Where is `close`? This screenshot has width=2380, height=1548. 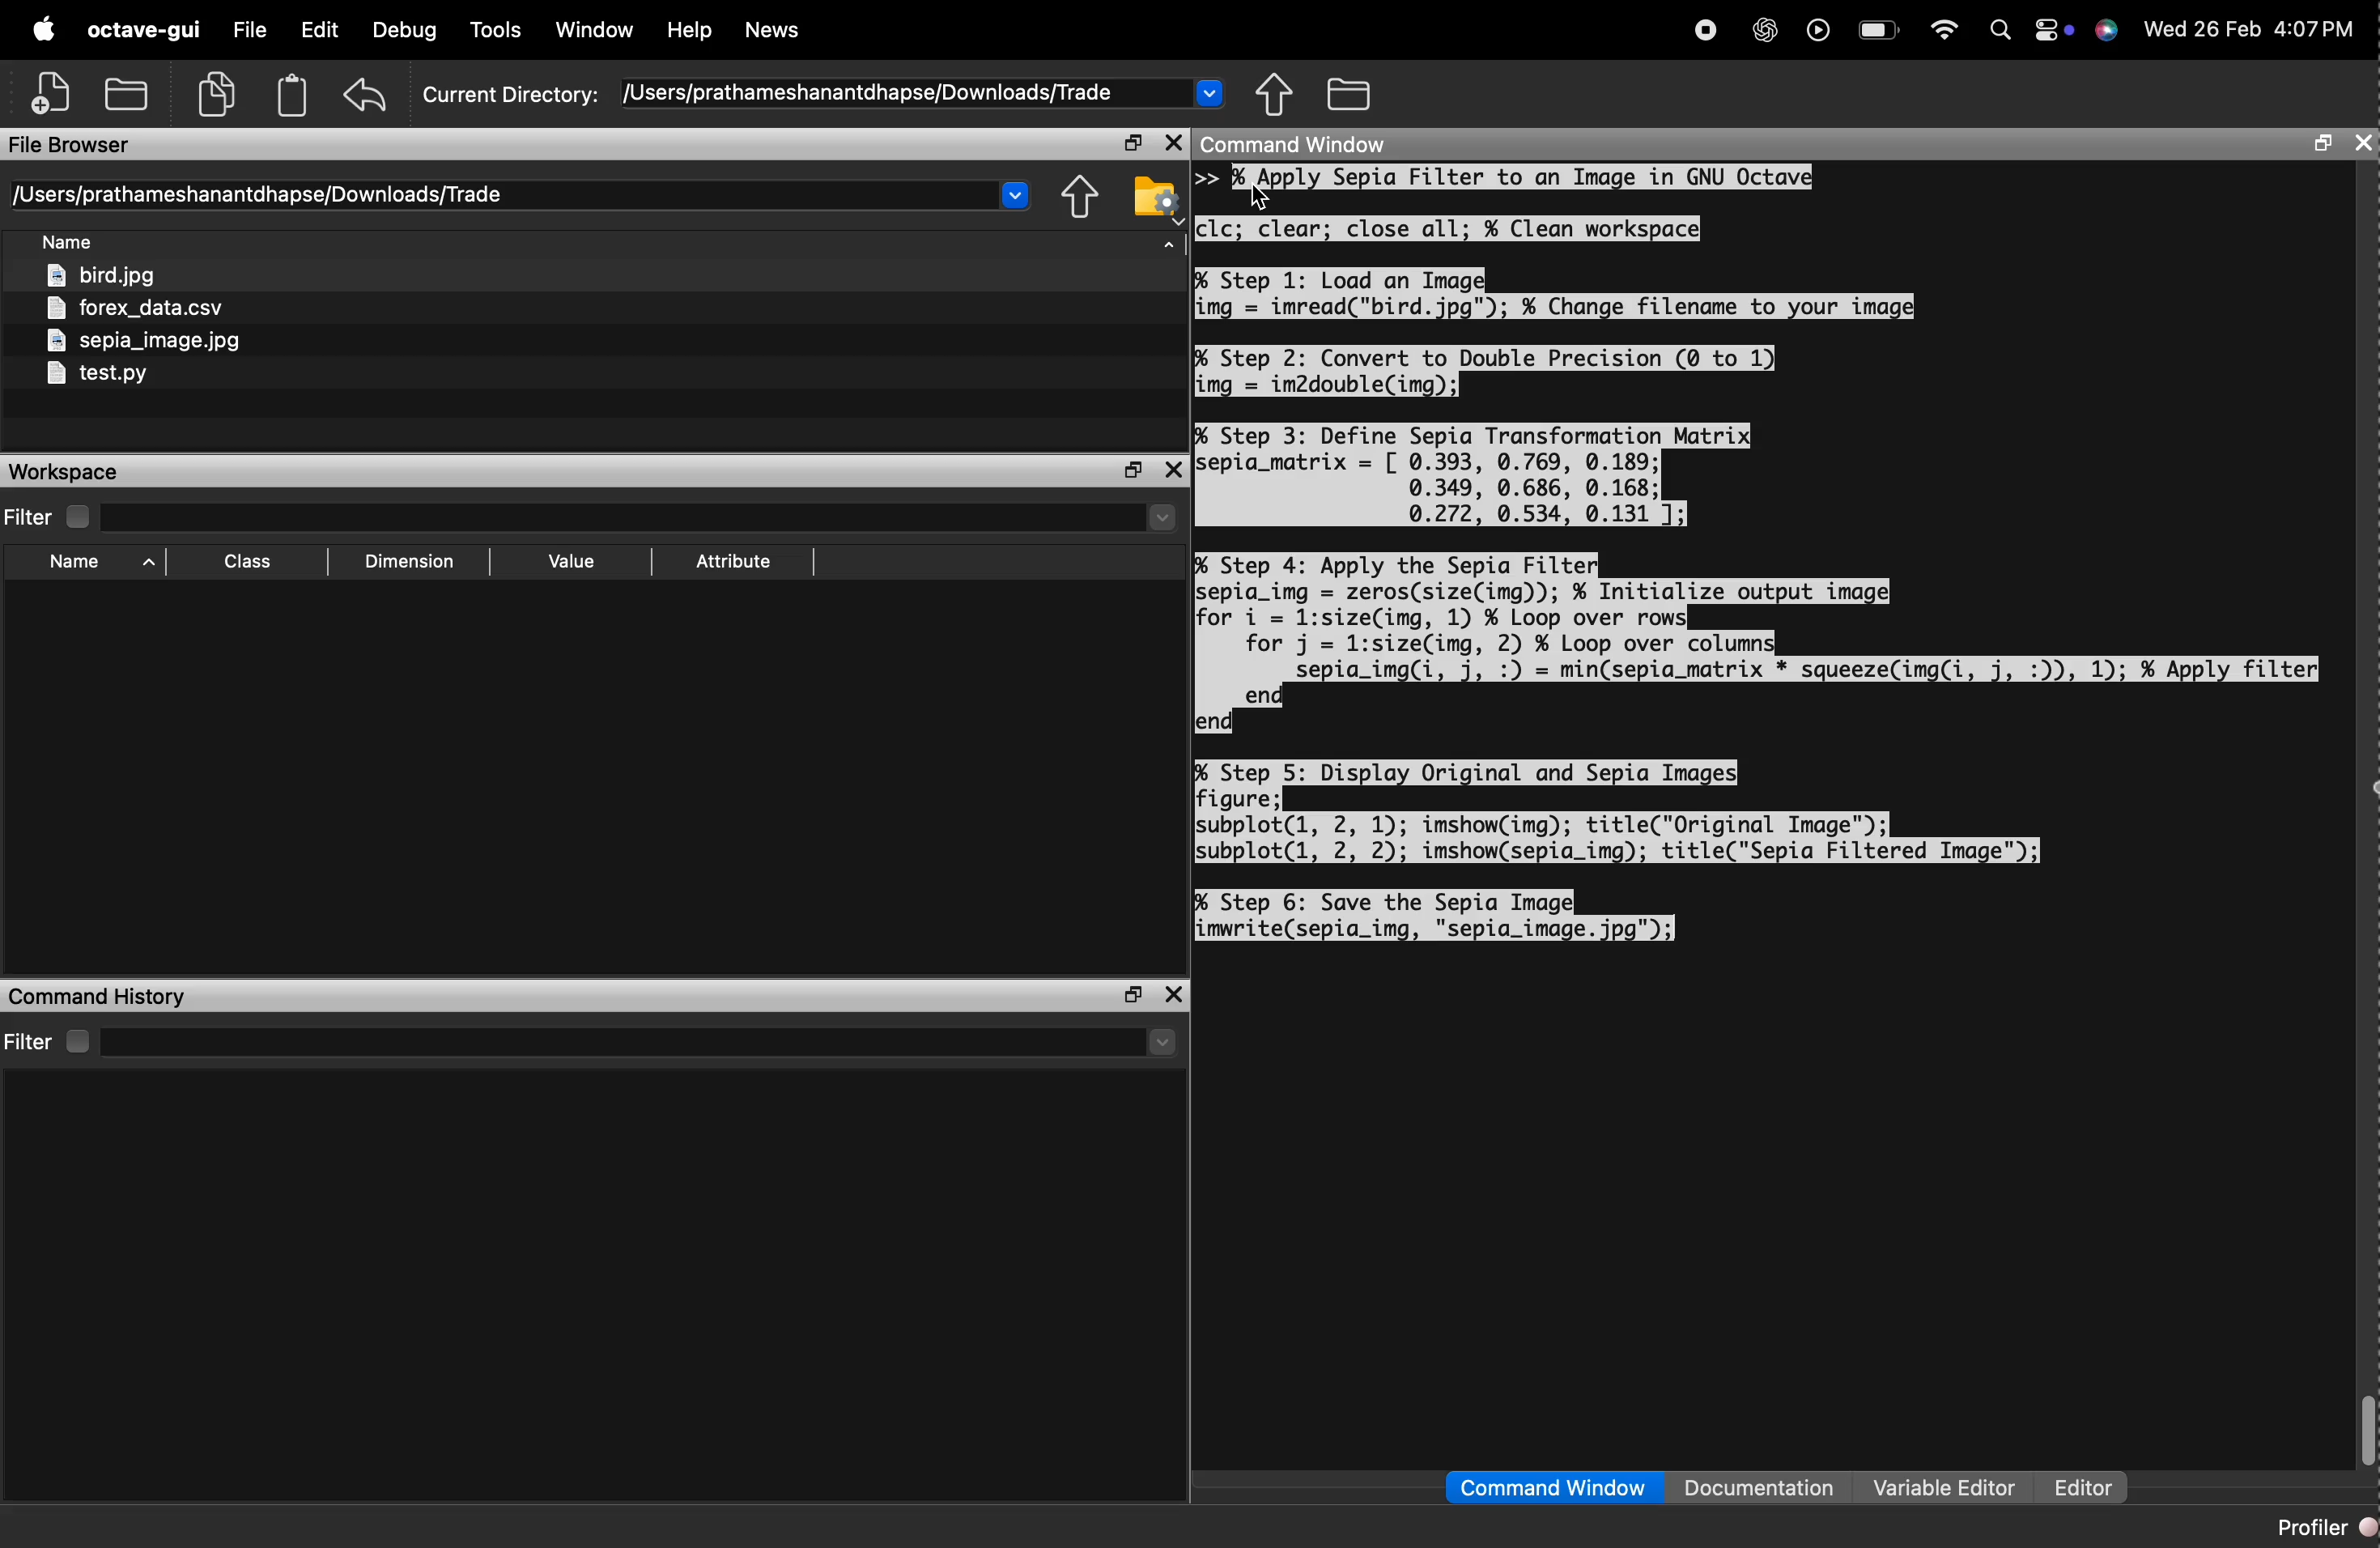
close is located at coordinates (1176, 473).